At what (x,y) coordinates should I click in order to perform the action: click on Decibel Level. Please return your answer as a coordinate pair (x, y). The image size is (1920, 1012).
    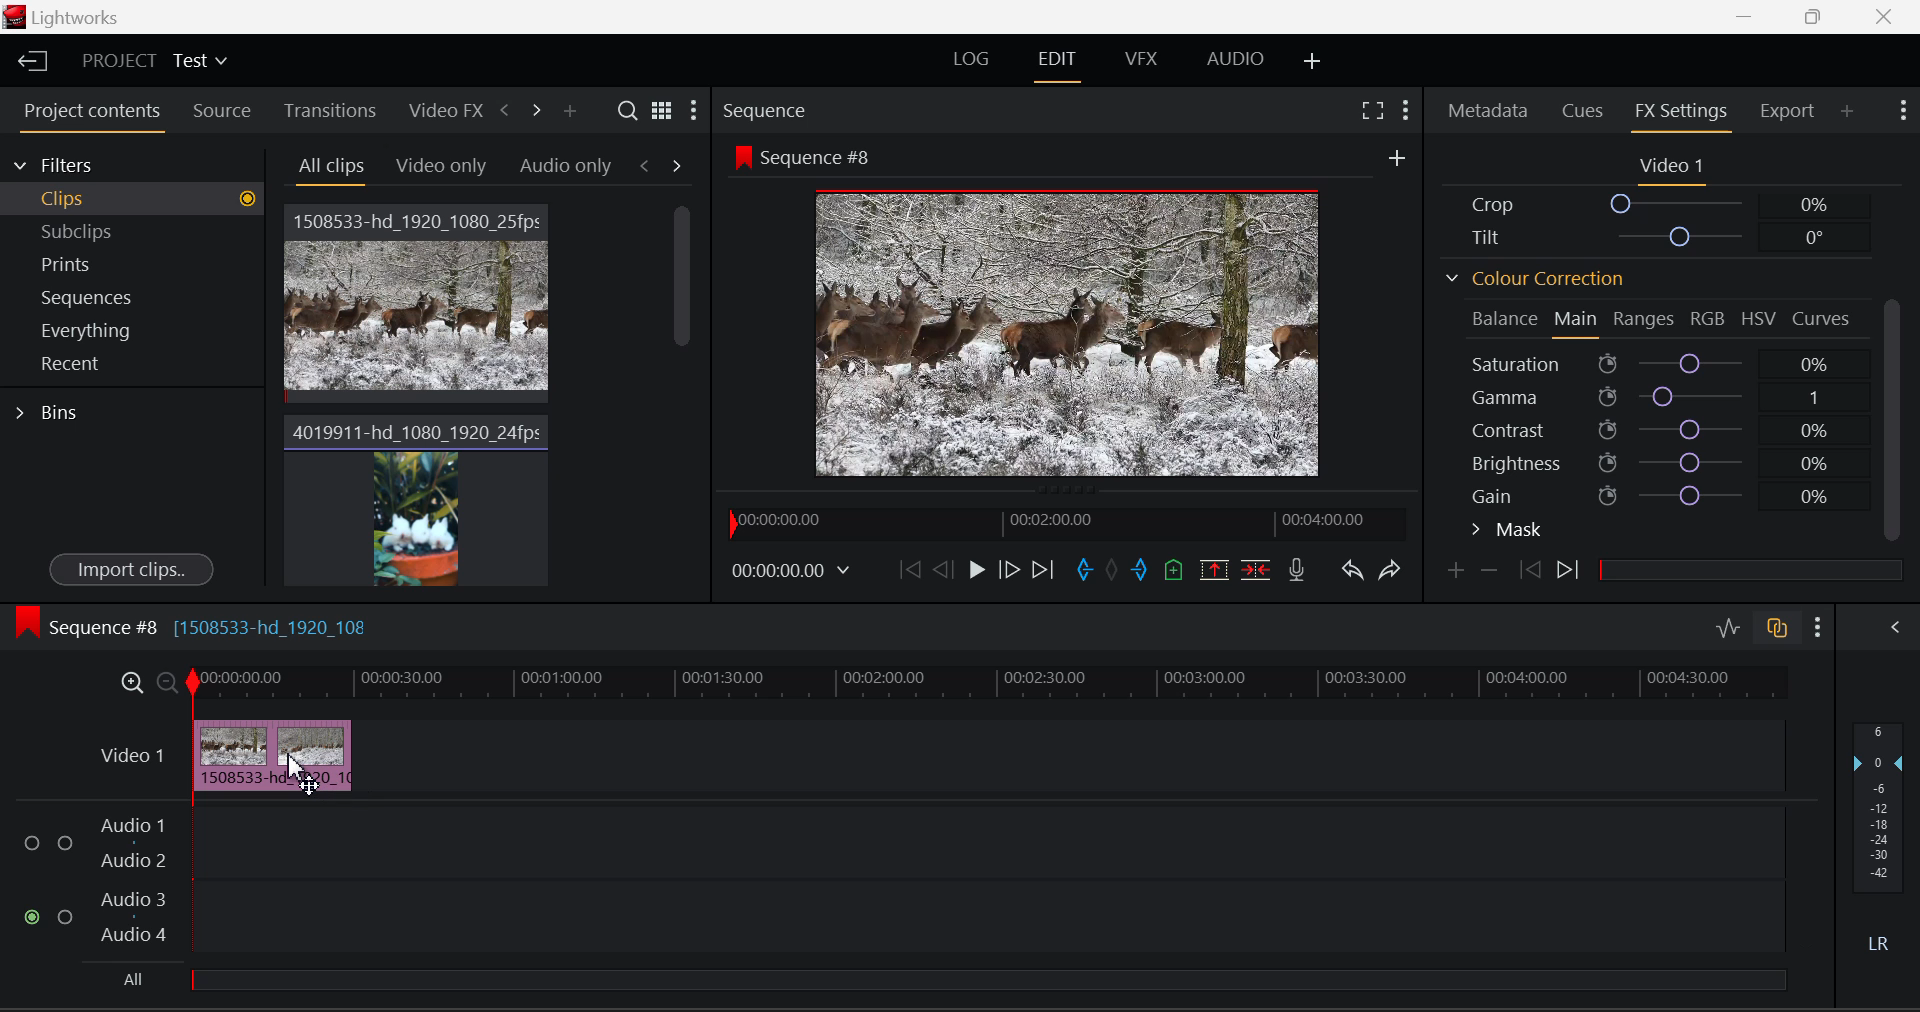
    Looking at the image, I should click on (1882, 806).